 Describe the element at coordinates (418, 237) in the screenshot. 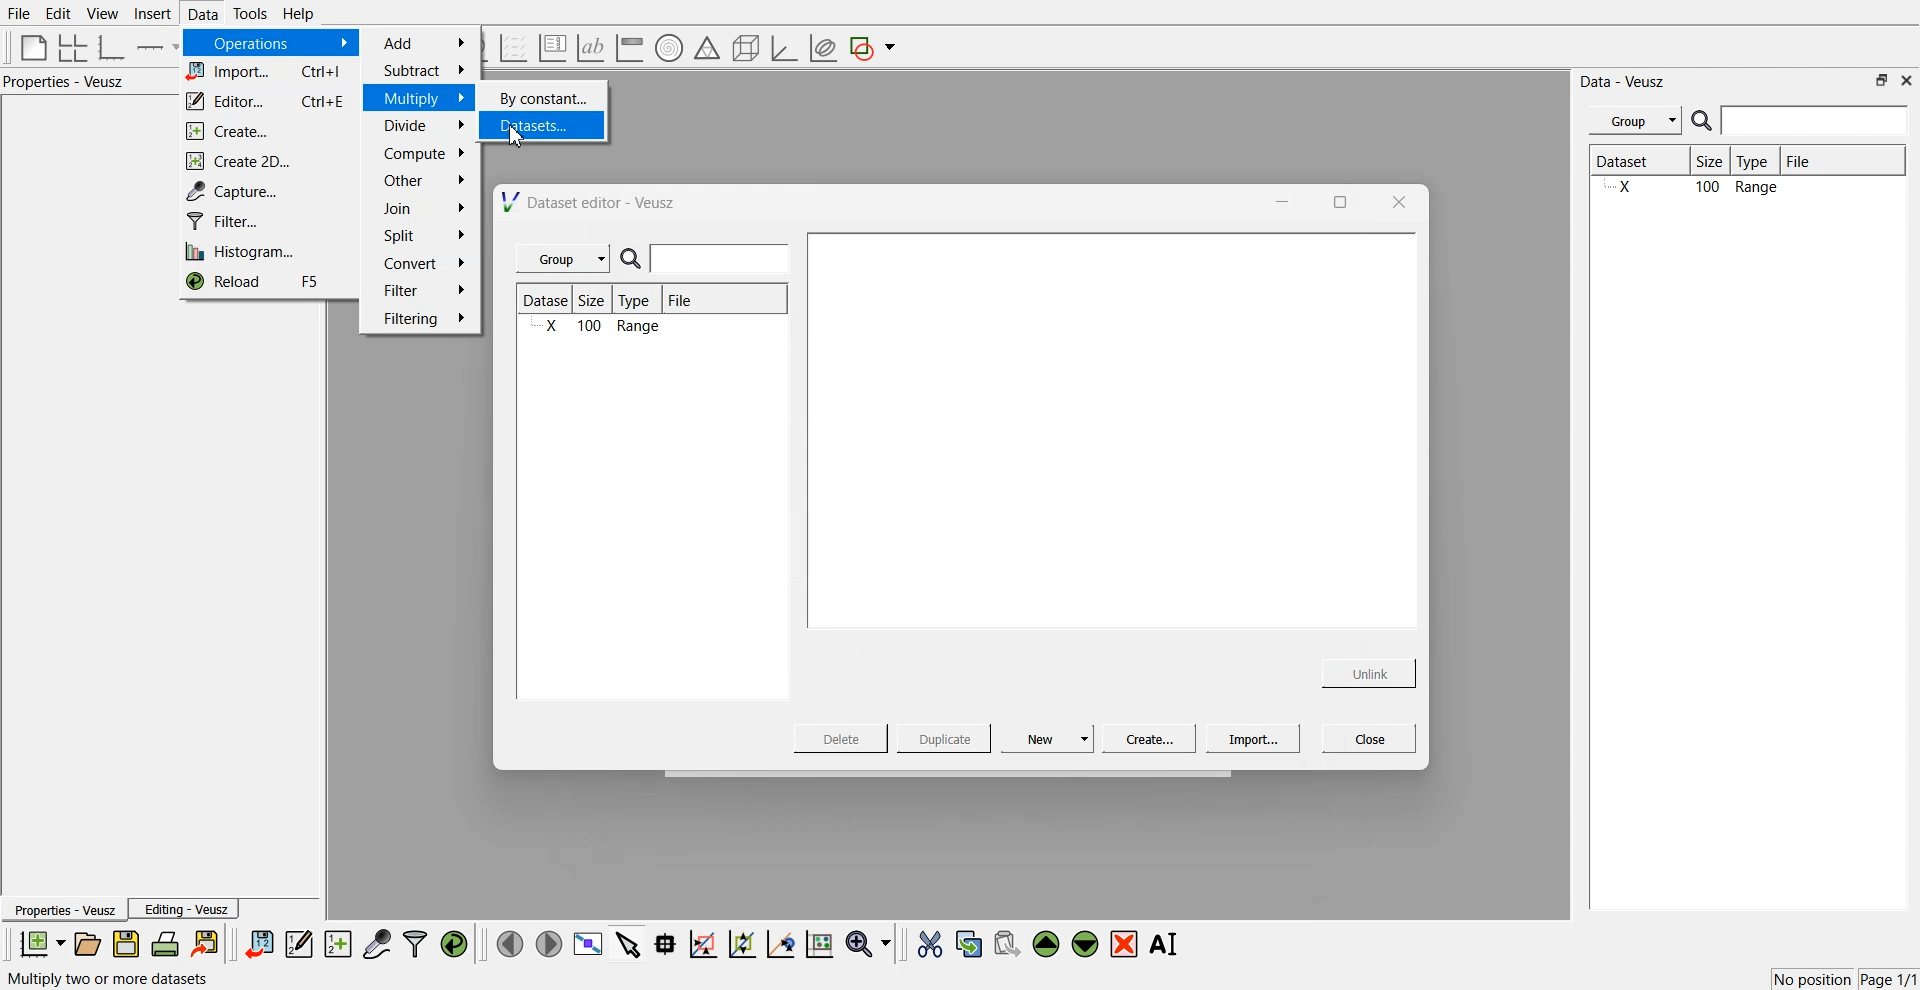

I see `Split` at that location.